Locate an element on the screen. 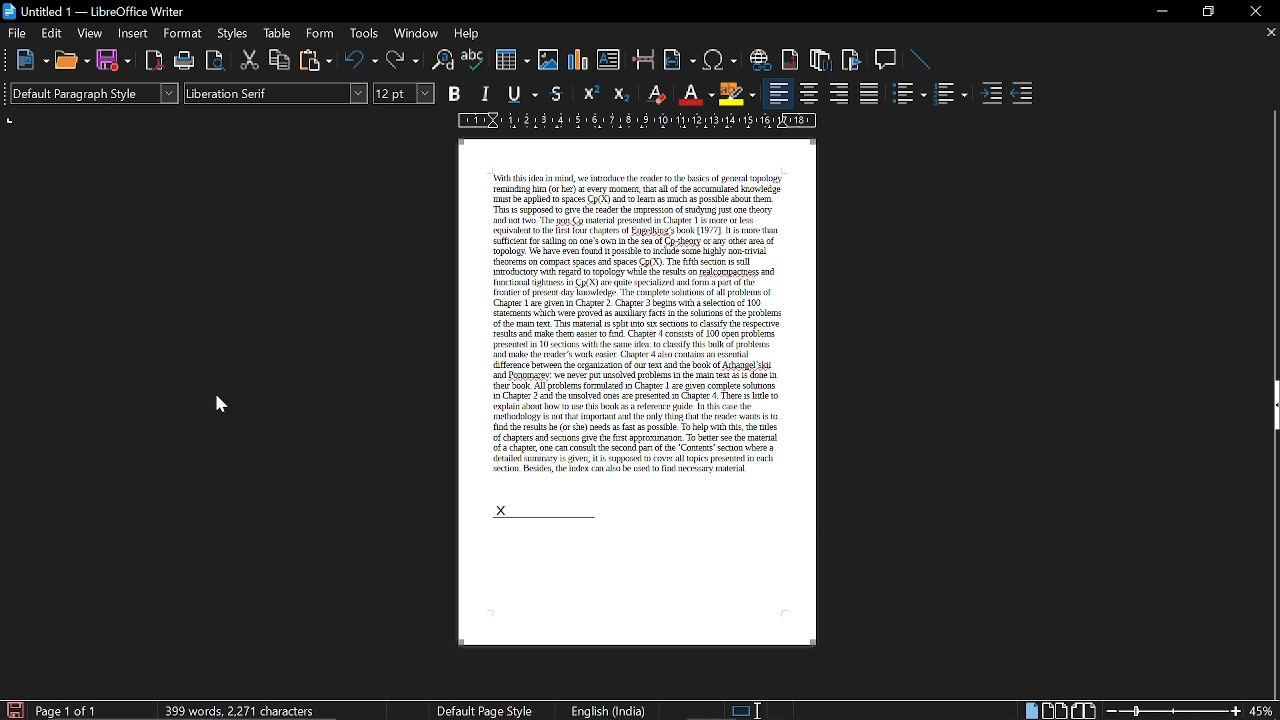  underline is located at coordinates (522, 95).